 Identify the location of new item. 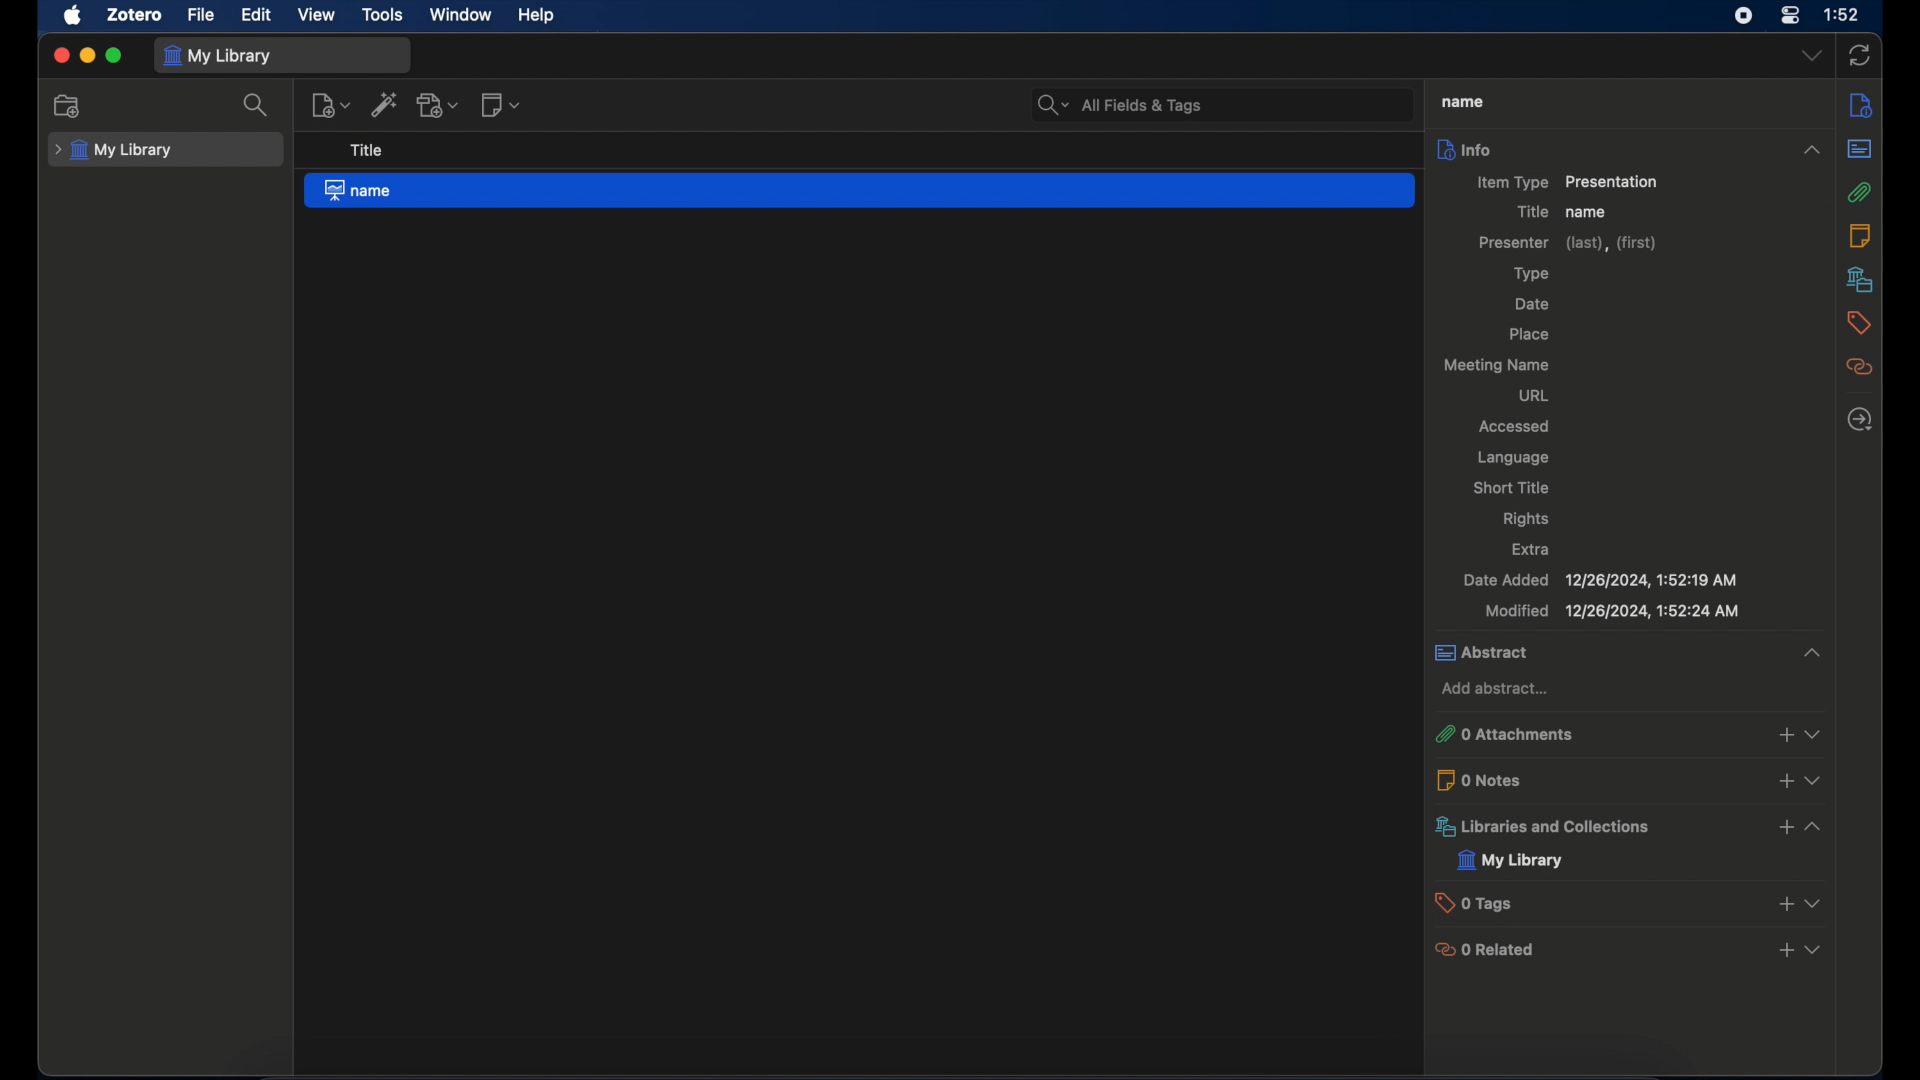
(329, 105).